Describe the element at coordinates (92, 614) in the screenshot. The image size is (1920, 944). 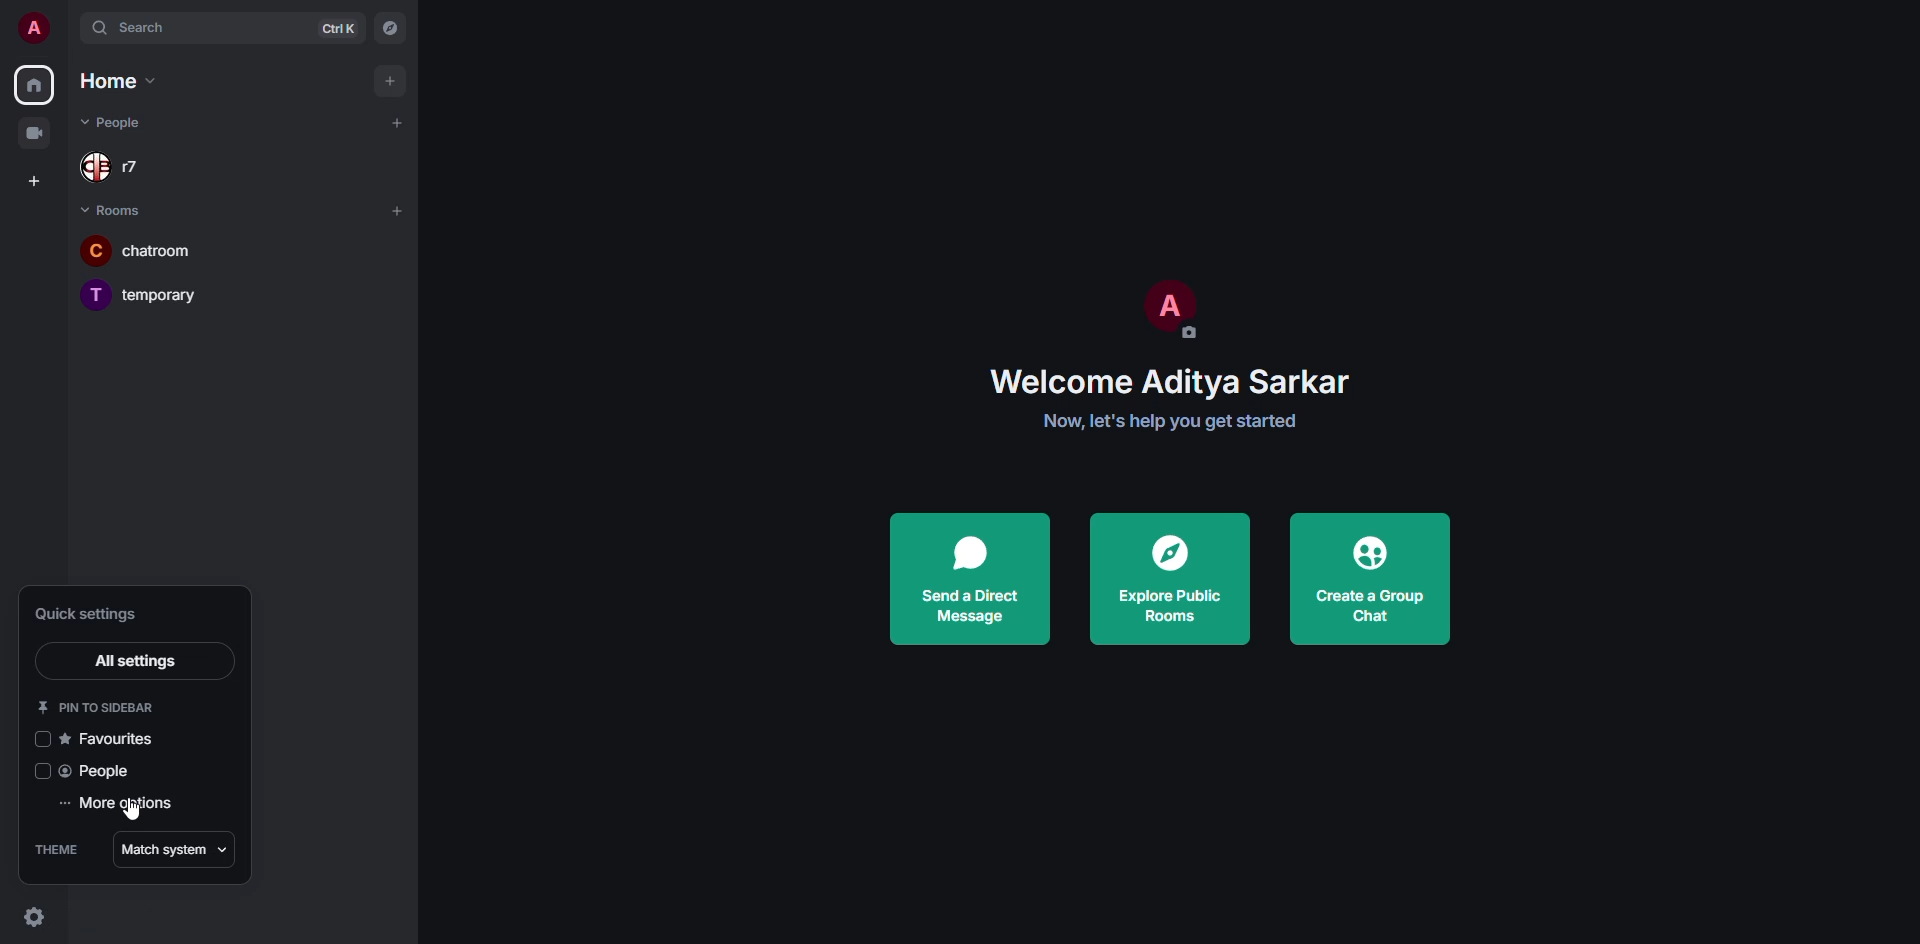
I see `quick settings` at that location.